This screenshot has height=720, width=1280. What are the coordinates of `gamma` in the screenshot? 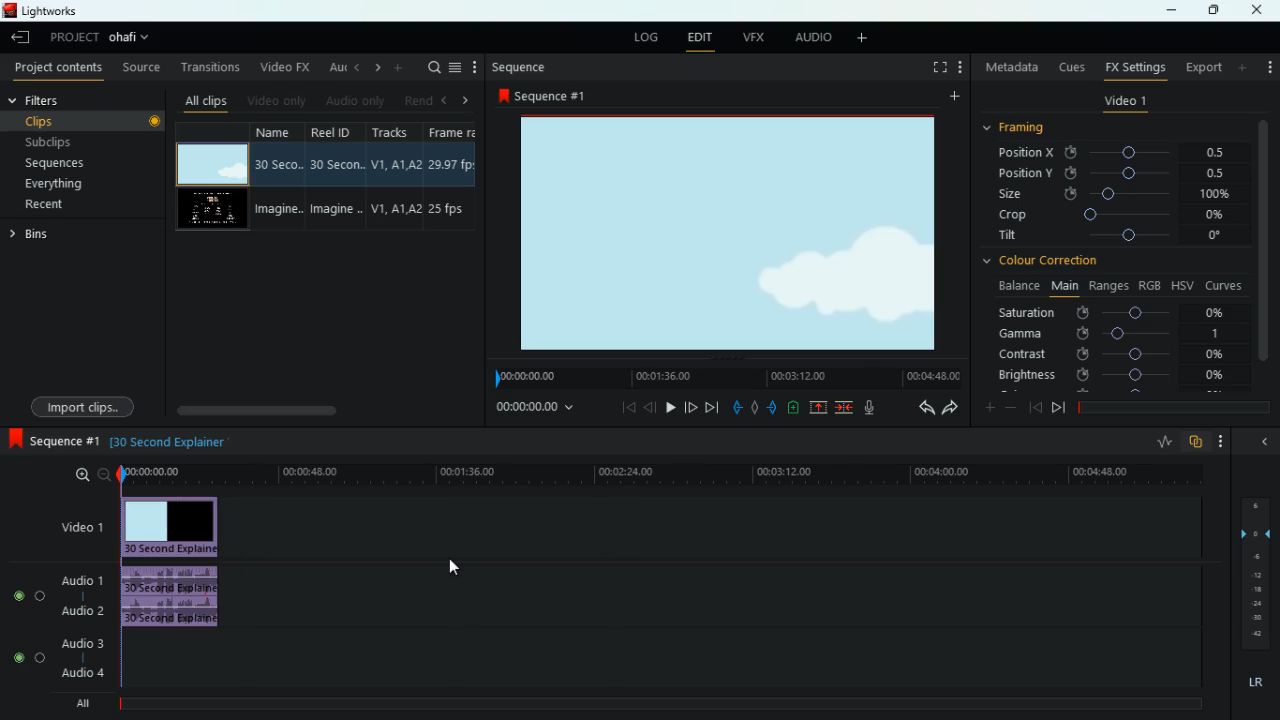 It's located at (1122, 334).